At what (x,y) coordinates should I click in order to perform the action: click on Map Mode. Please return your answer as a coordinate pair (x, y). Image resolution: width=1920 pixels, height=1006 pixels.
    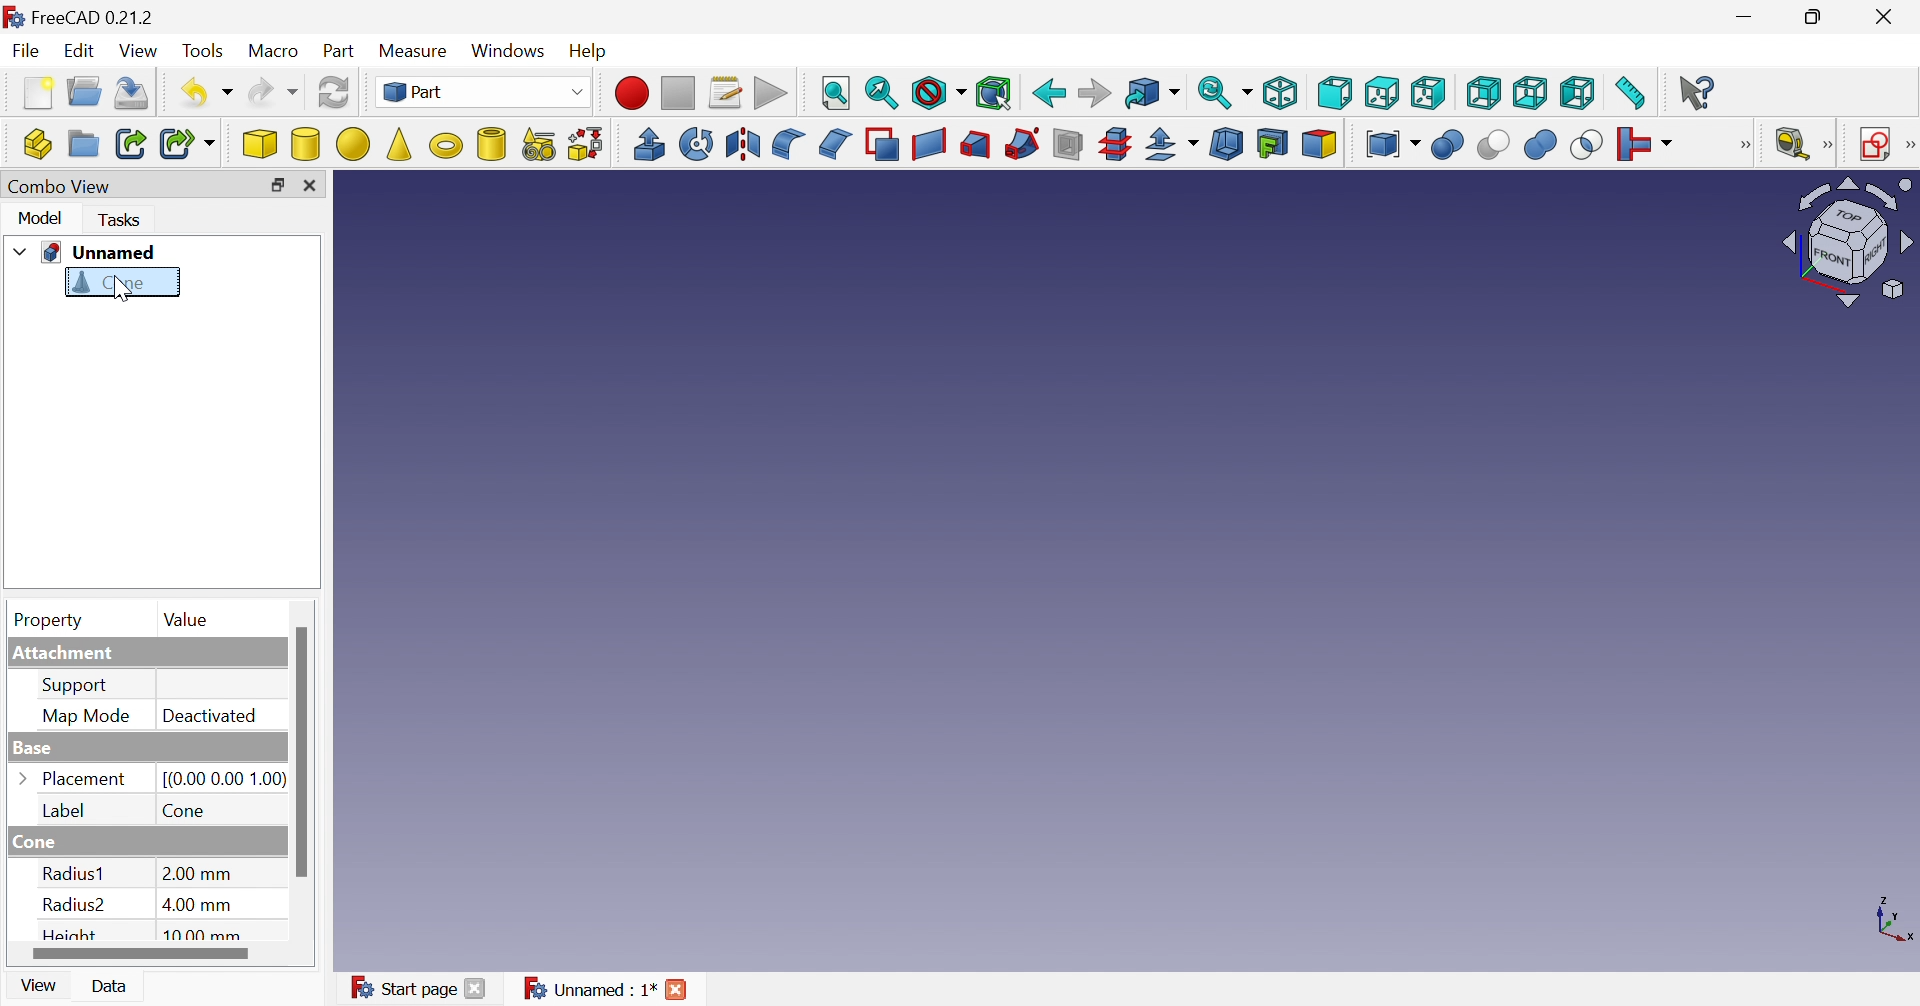
    Looking at the image, I should click on (88, 718).